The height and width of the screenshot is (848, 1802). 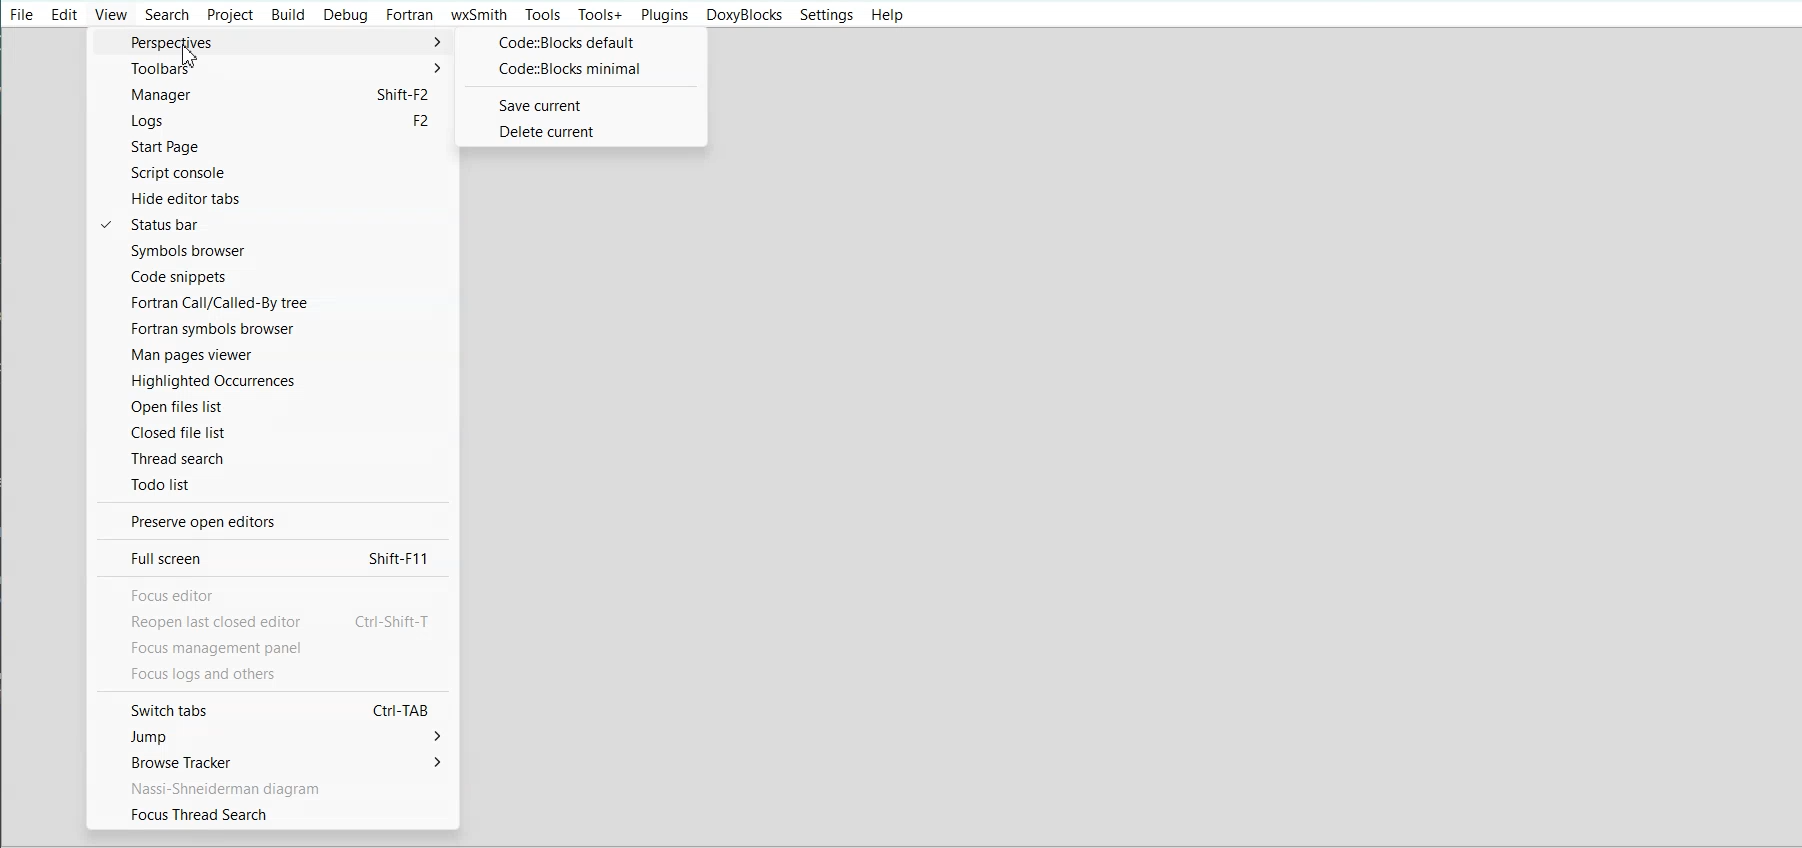 I want to click on Todo list, so click(x=272, y=484).